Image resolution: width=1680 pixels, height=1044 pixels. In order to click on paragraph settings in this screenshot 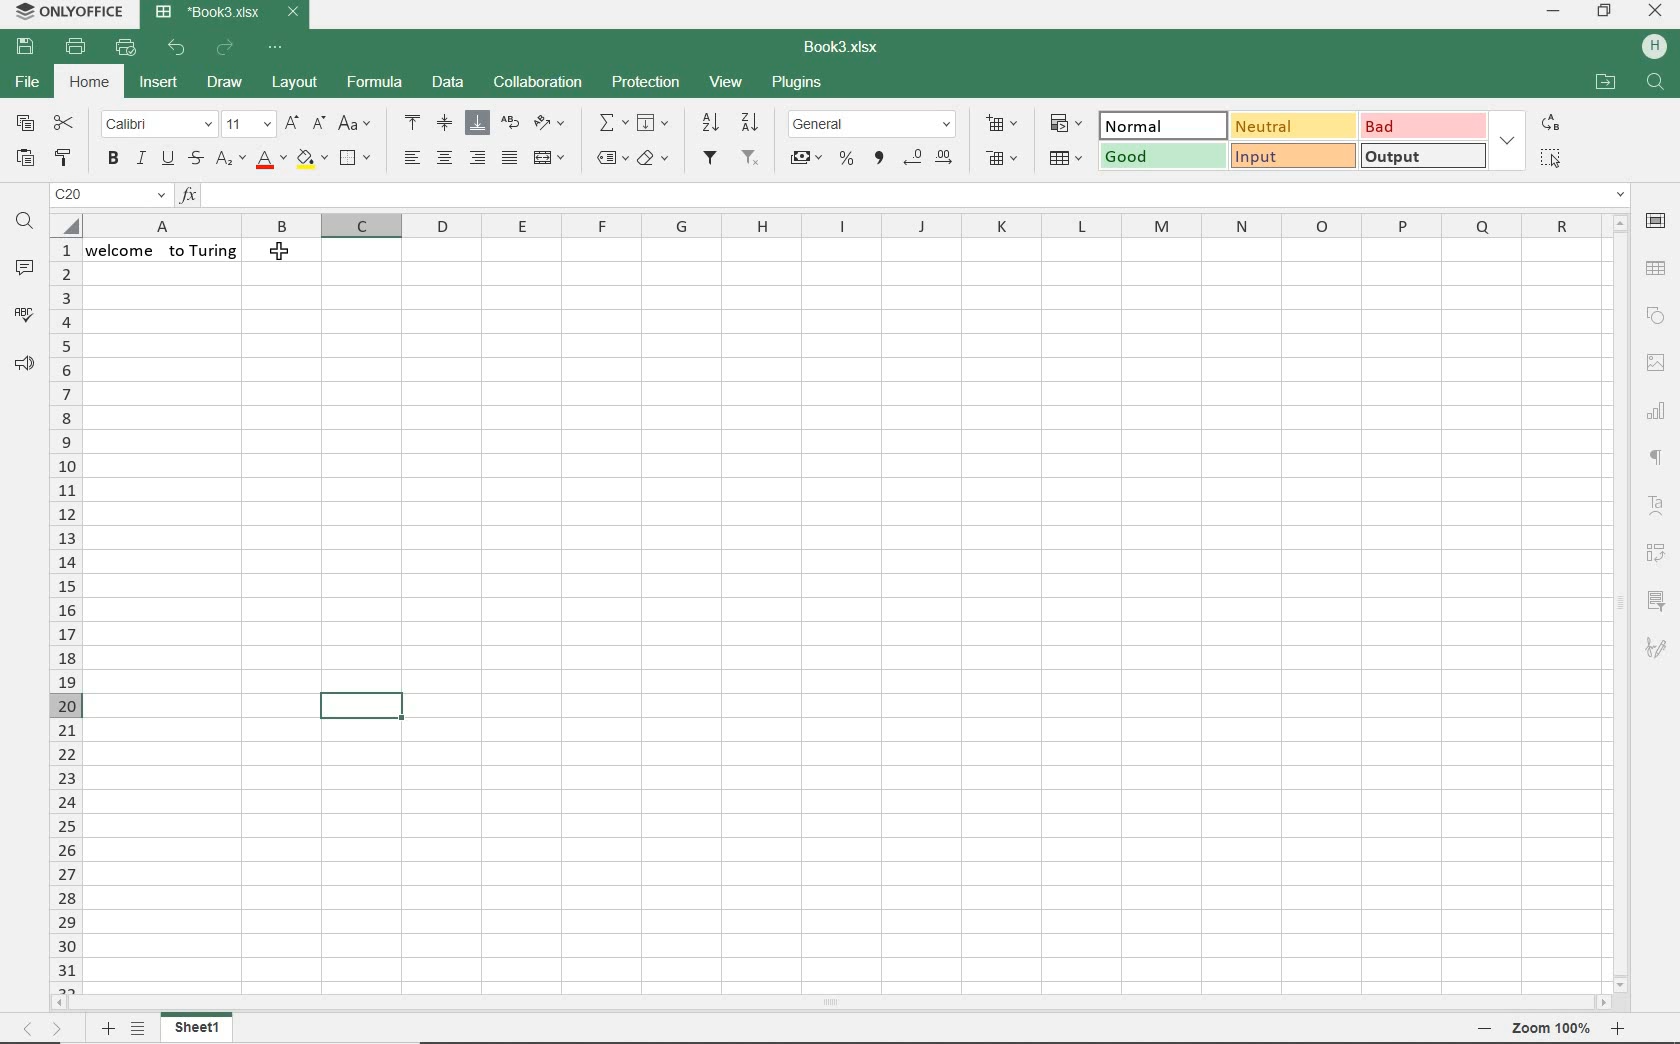, I will do `click(1658, 456)`.